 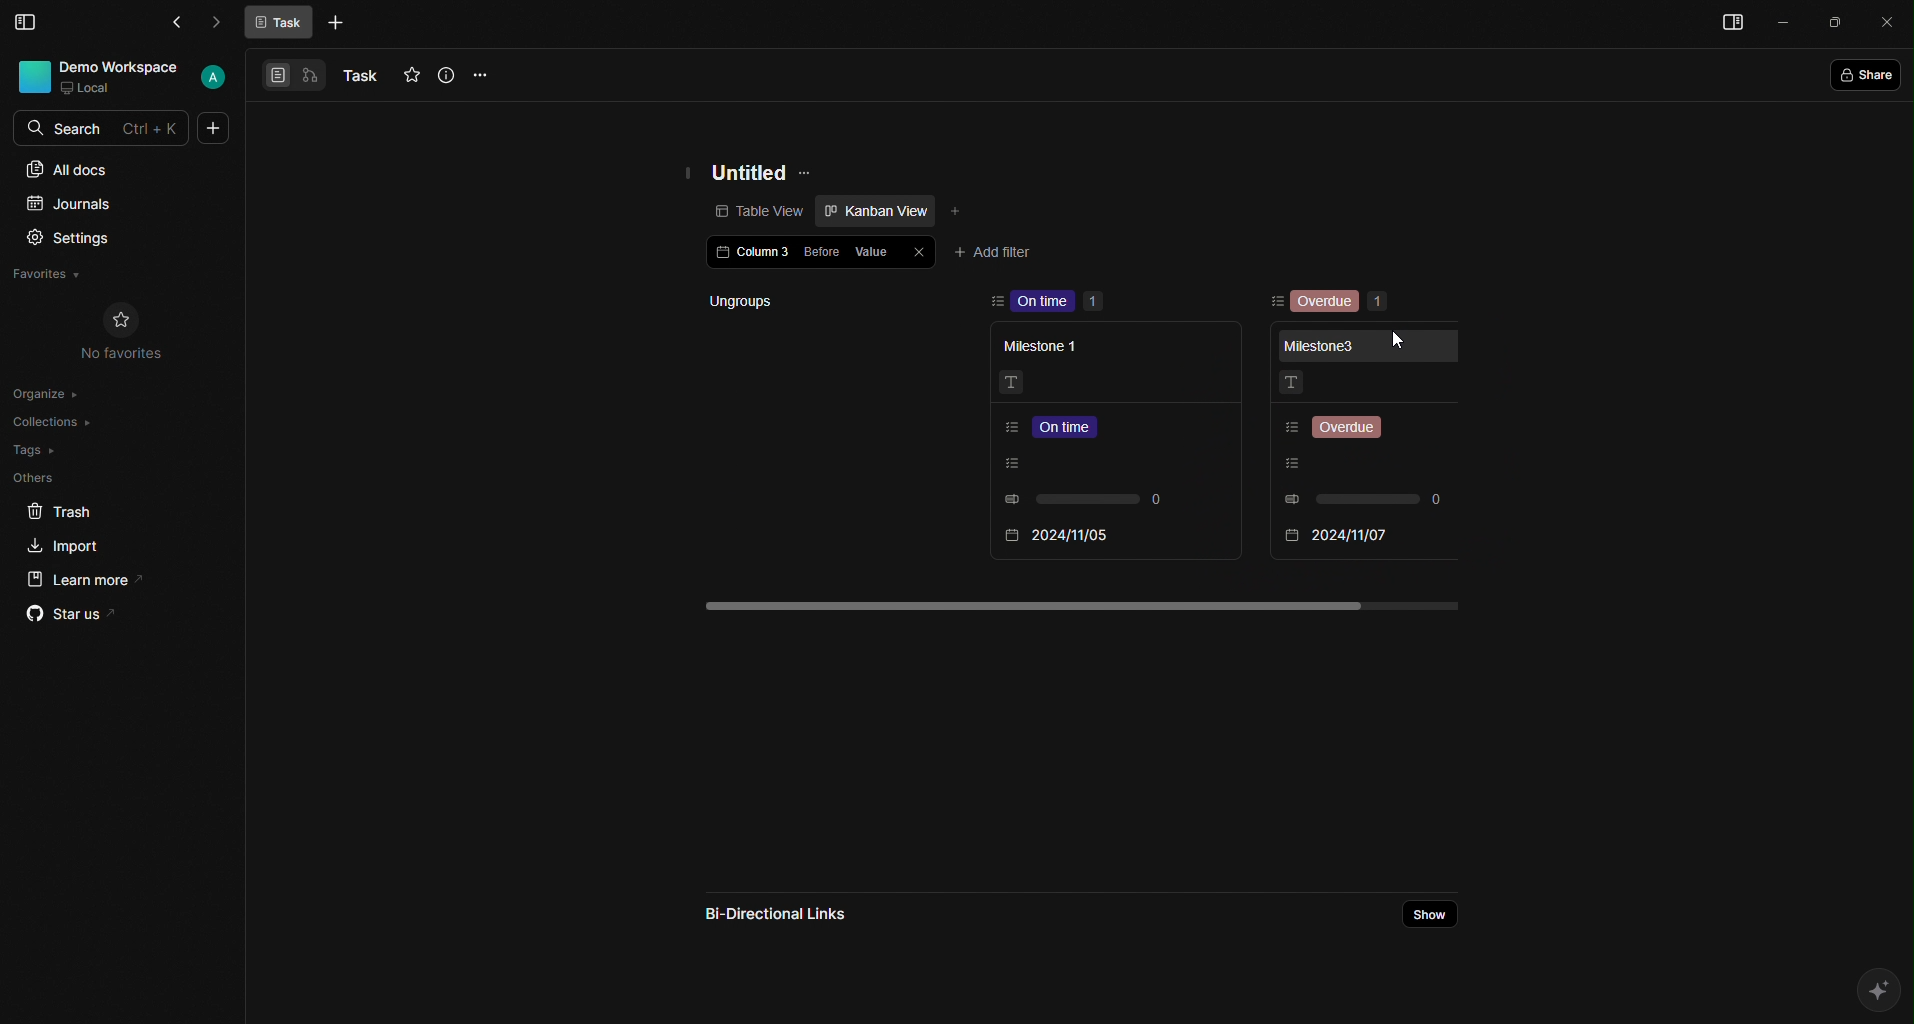 I want to click on Listing, so click(x=1338, y=428).